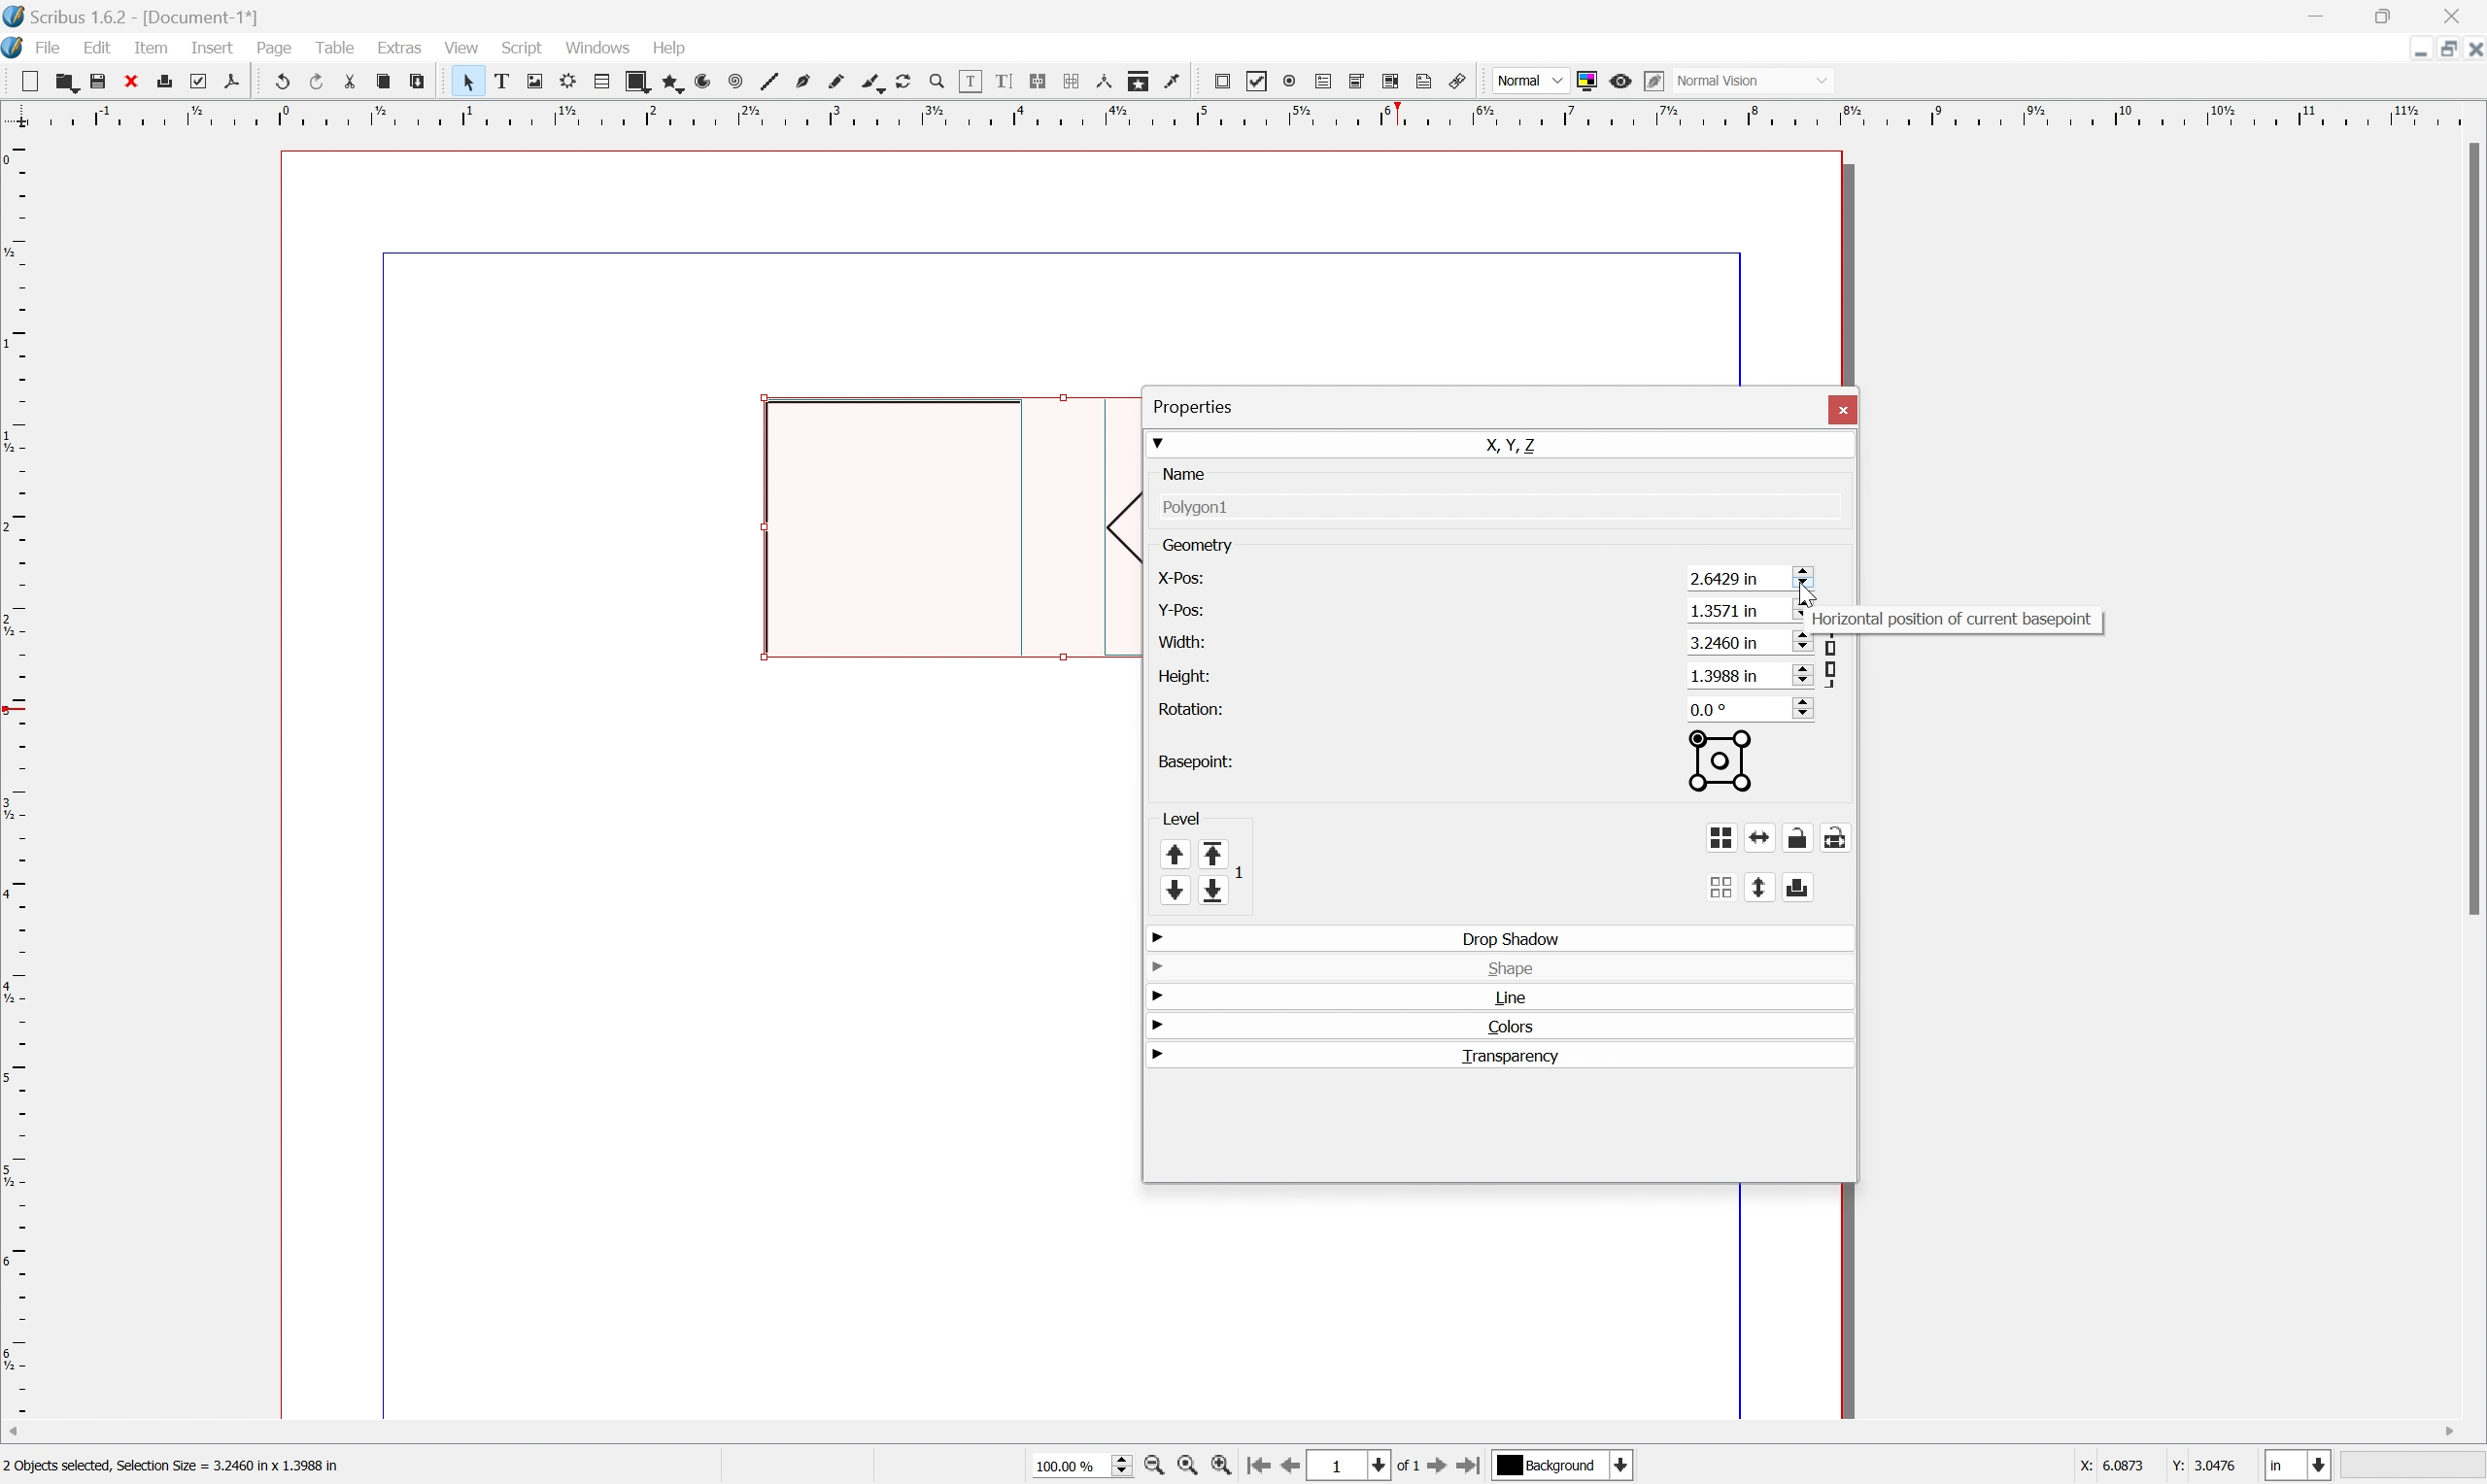  What do you see at coordinates (1842, 409) in the screenshot?
I see `close` at bounding box center [1842, 409].